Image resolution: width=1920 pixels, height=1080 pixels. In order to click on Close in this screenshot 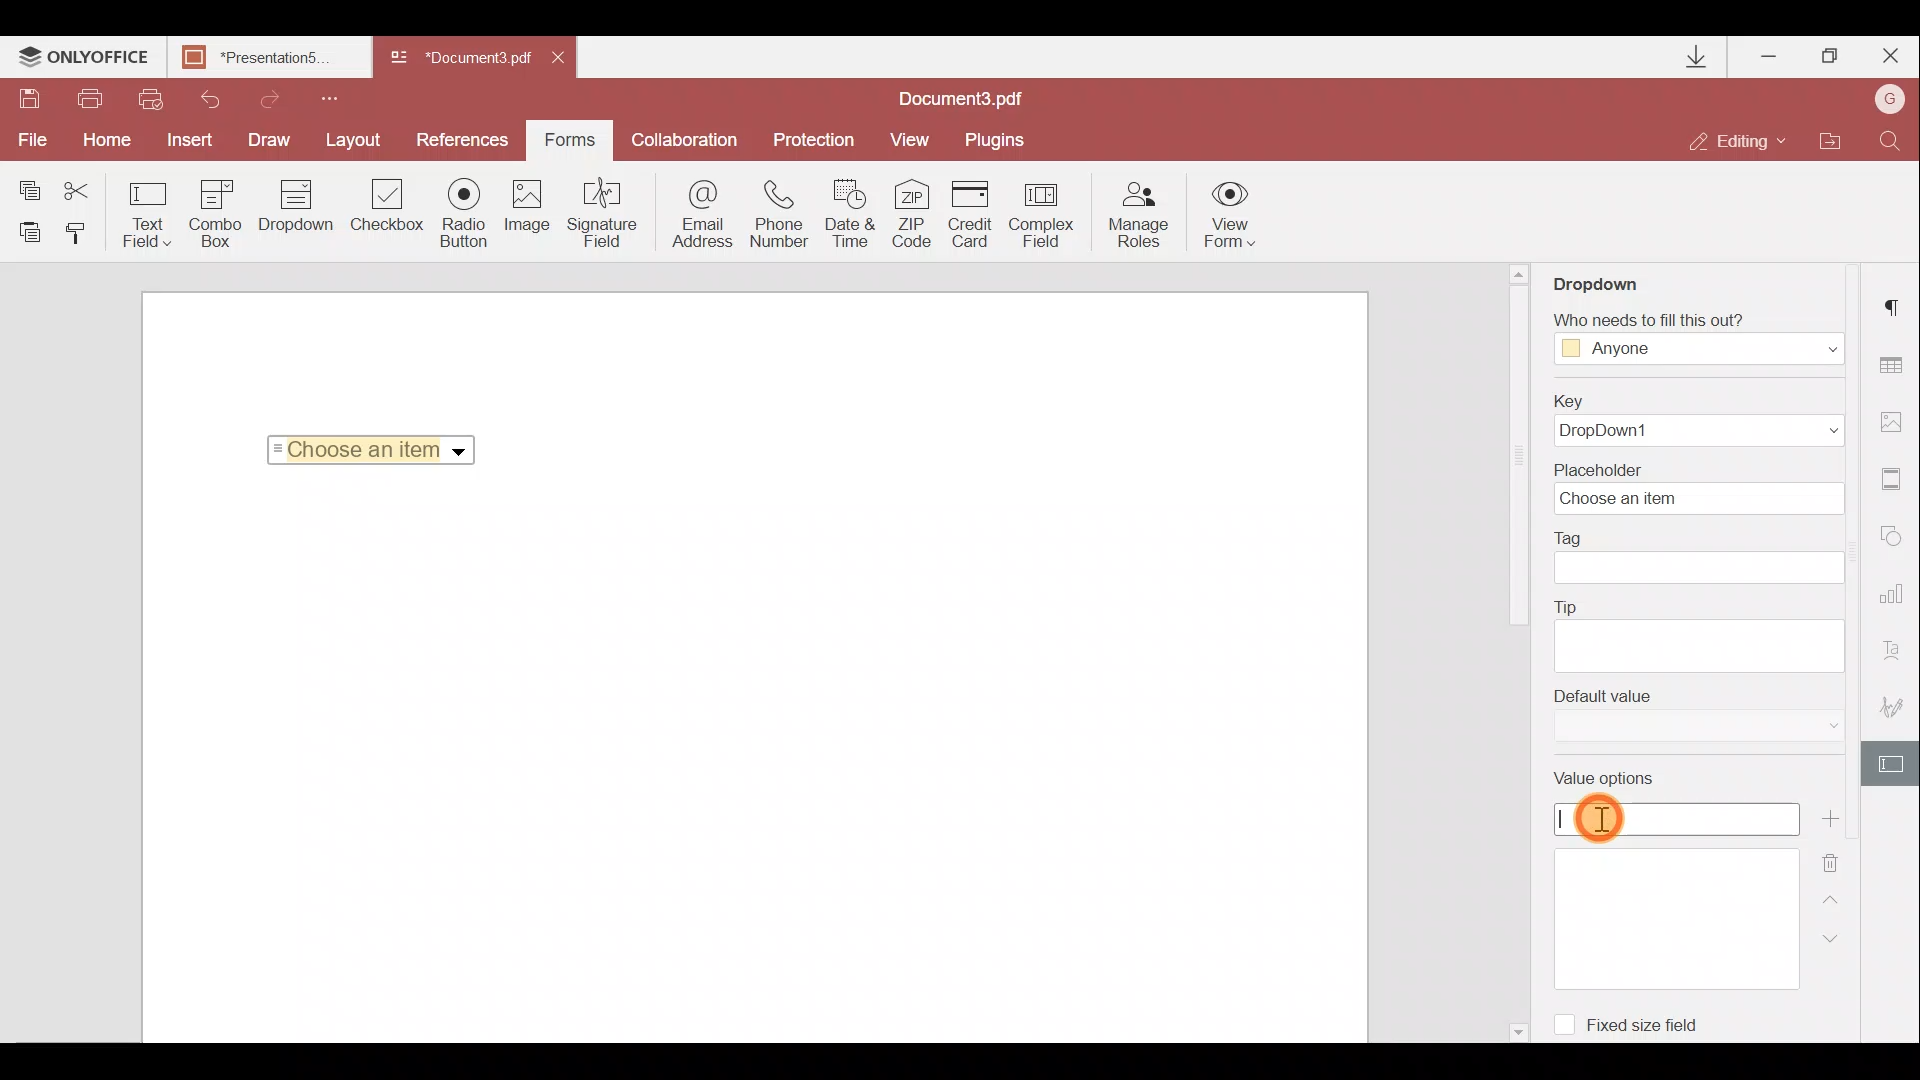, I will do `click(565, 54)`.